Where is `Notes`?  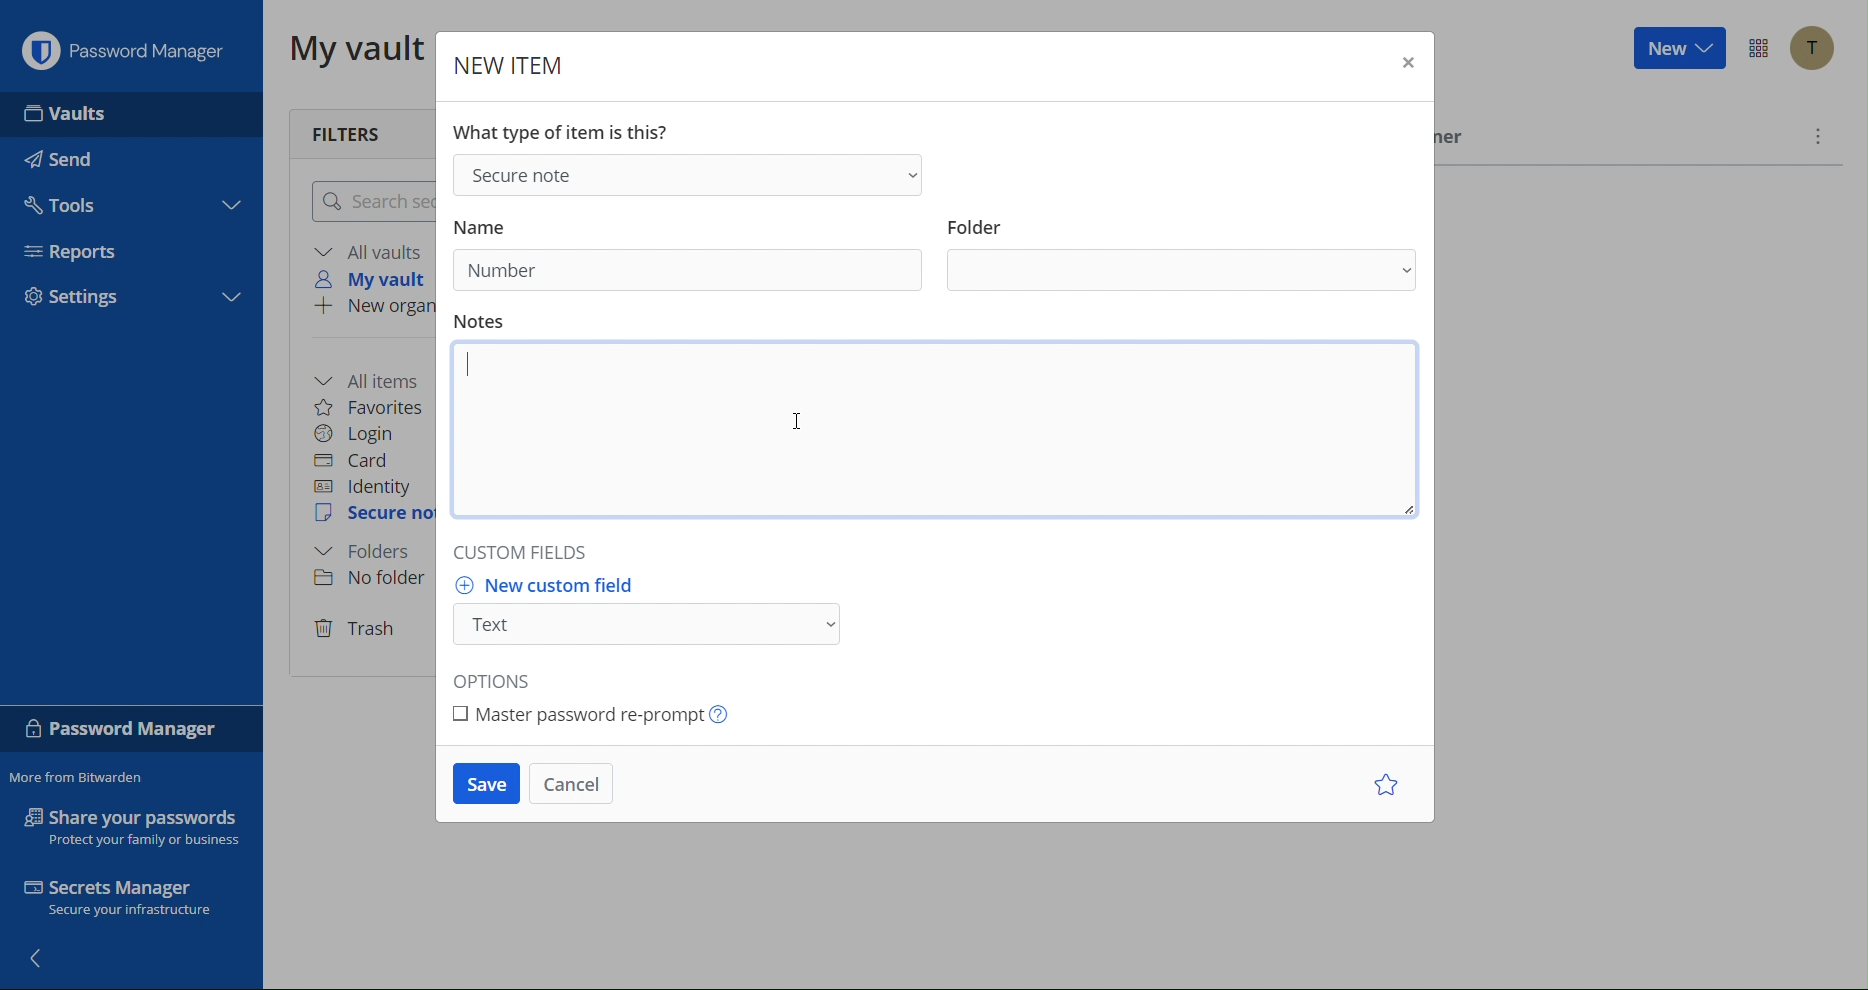 Notes is located at coordinates (929, 432).